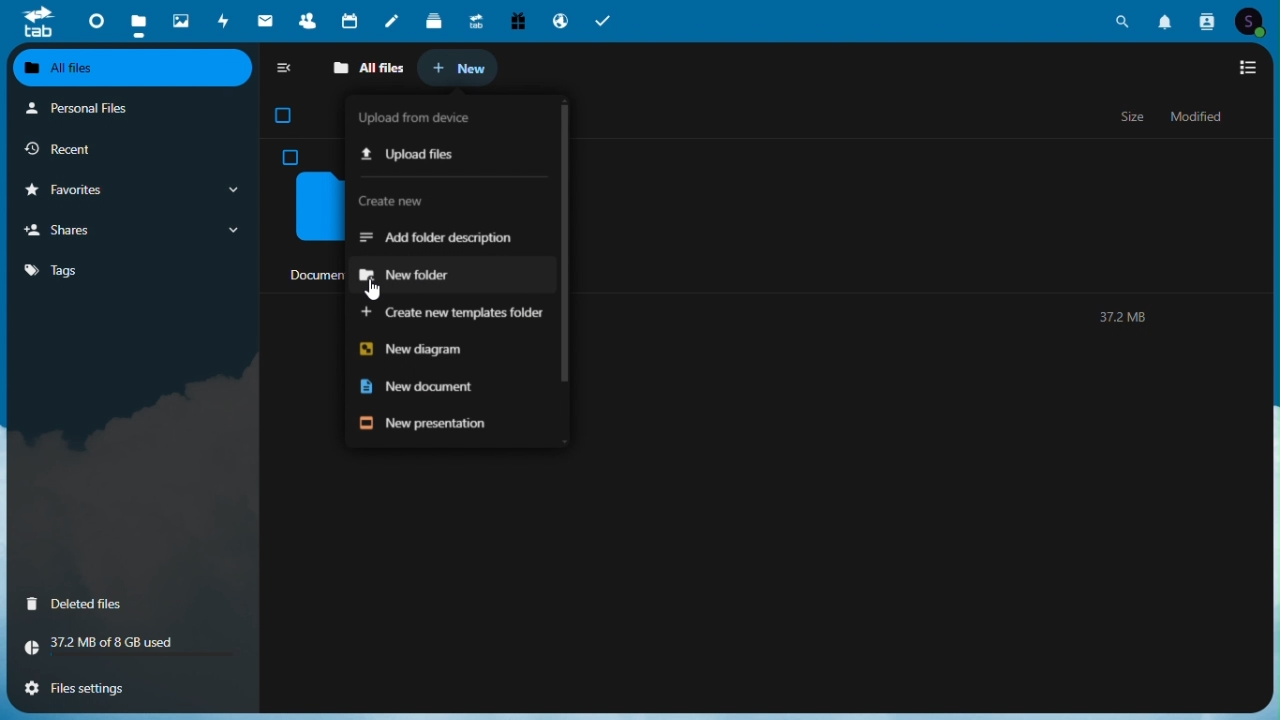  Describe the element at coordinates (435, 237) in the screenshot. I see `Add folder description` at that location.